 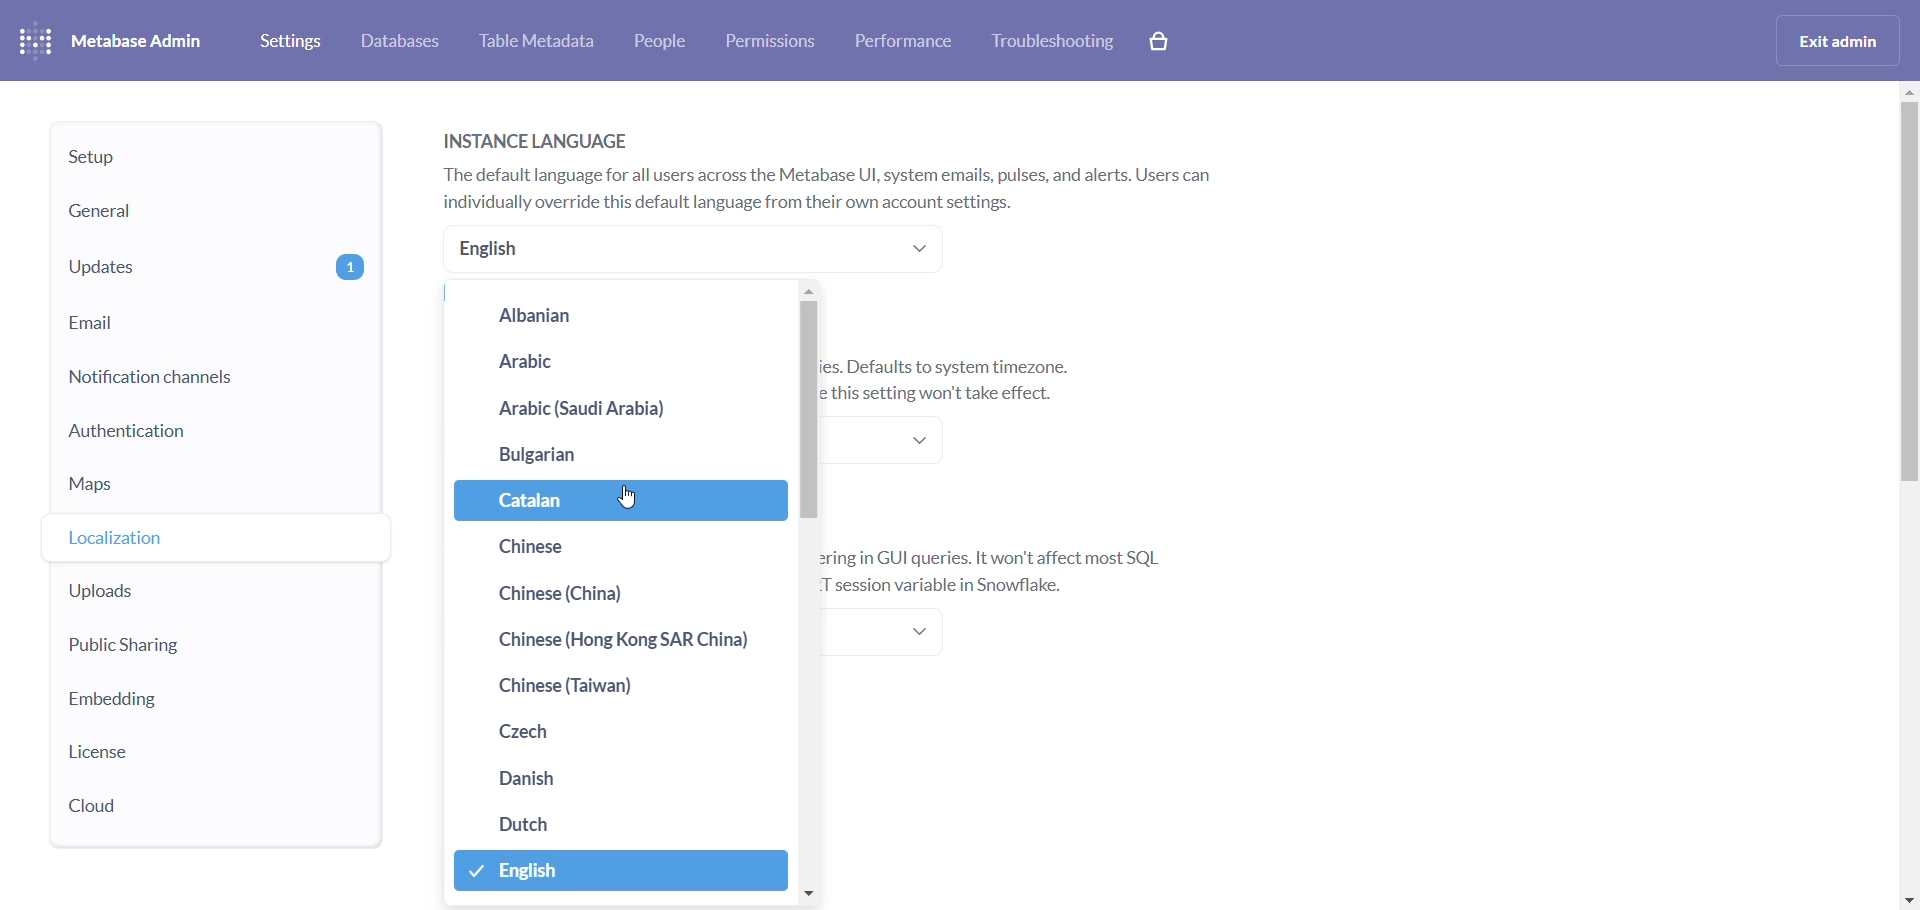 I want to click on databases, so click(x=398, y=40).